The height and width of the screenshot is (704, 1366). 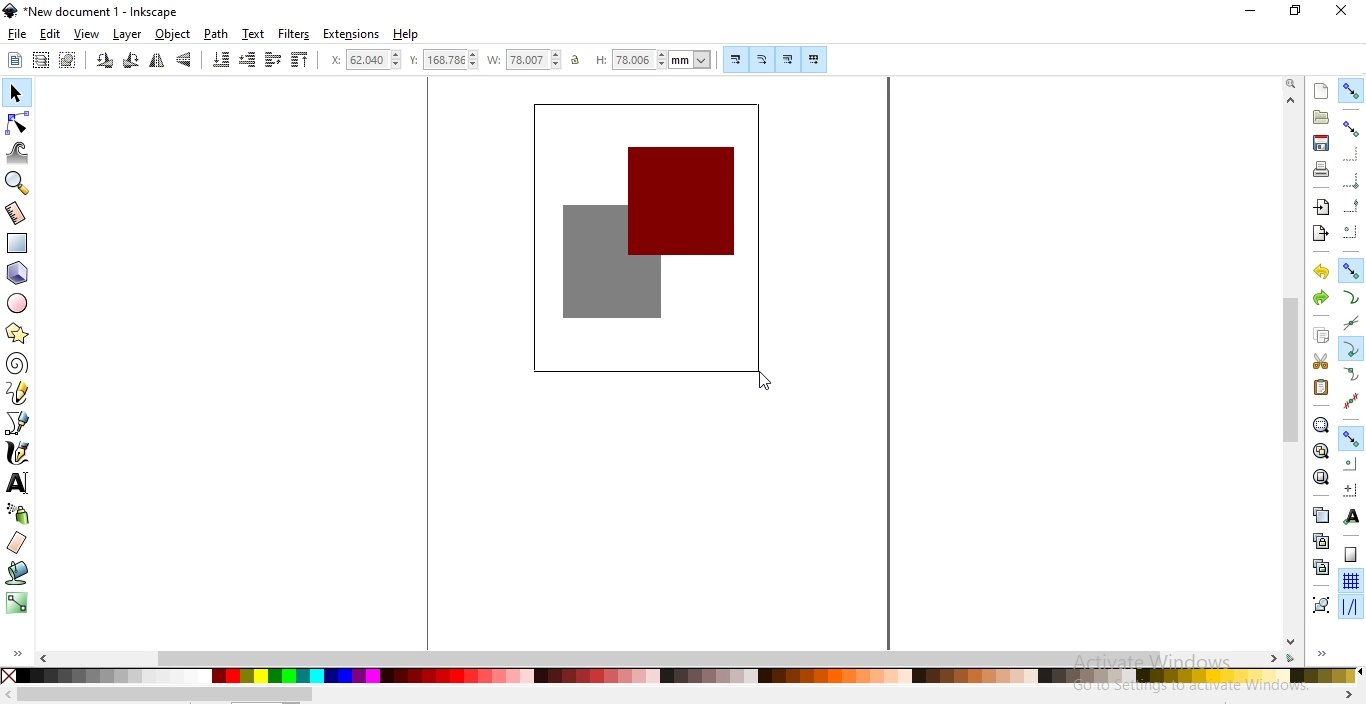 What do you see at coordinates (300, 62) in the screenshot?
I see `raise selection to top` at bounding box center [300, 62].